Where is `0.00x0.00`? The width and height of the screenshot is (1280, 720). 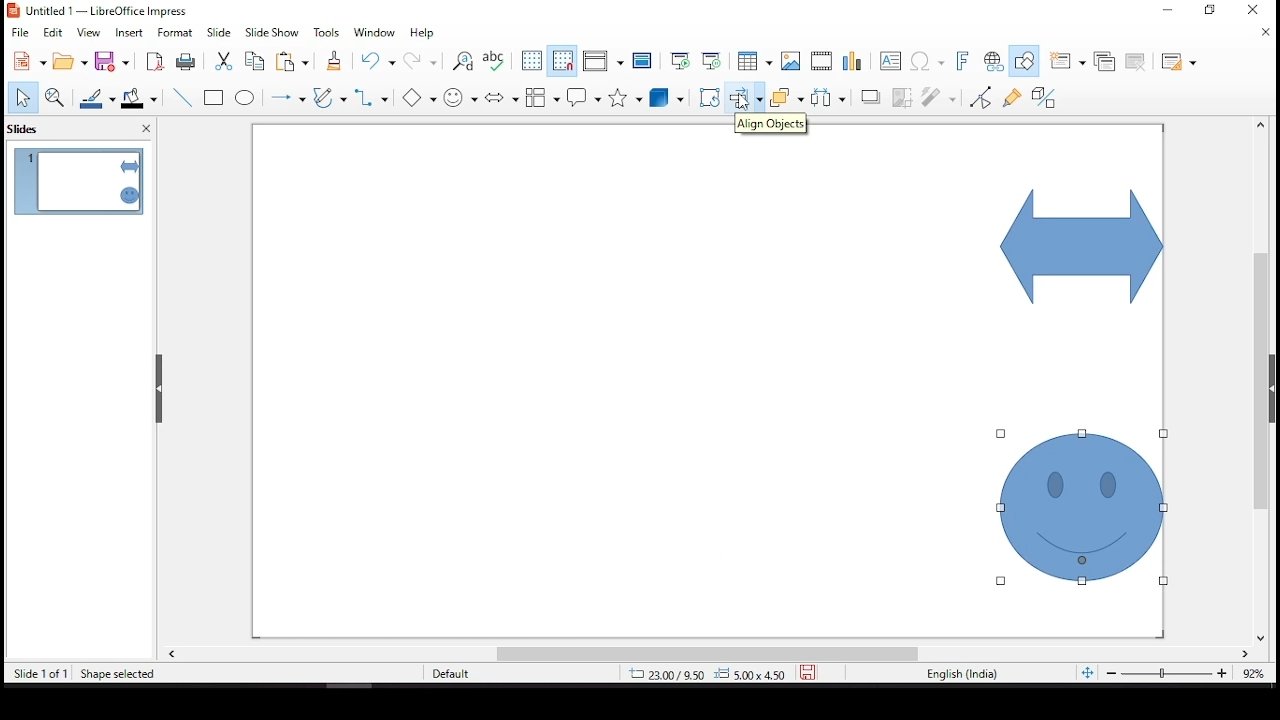
0.00x0.00 is located at coordinates (749, 672).